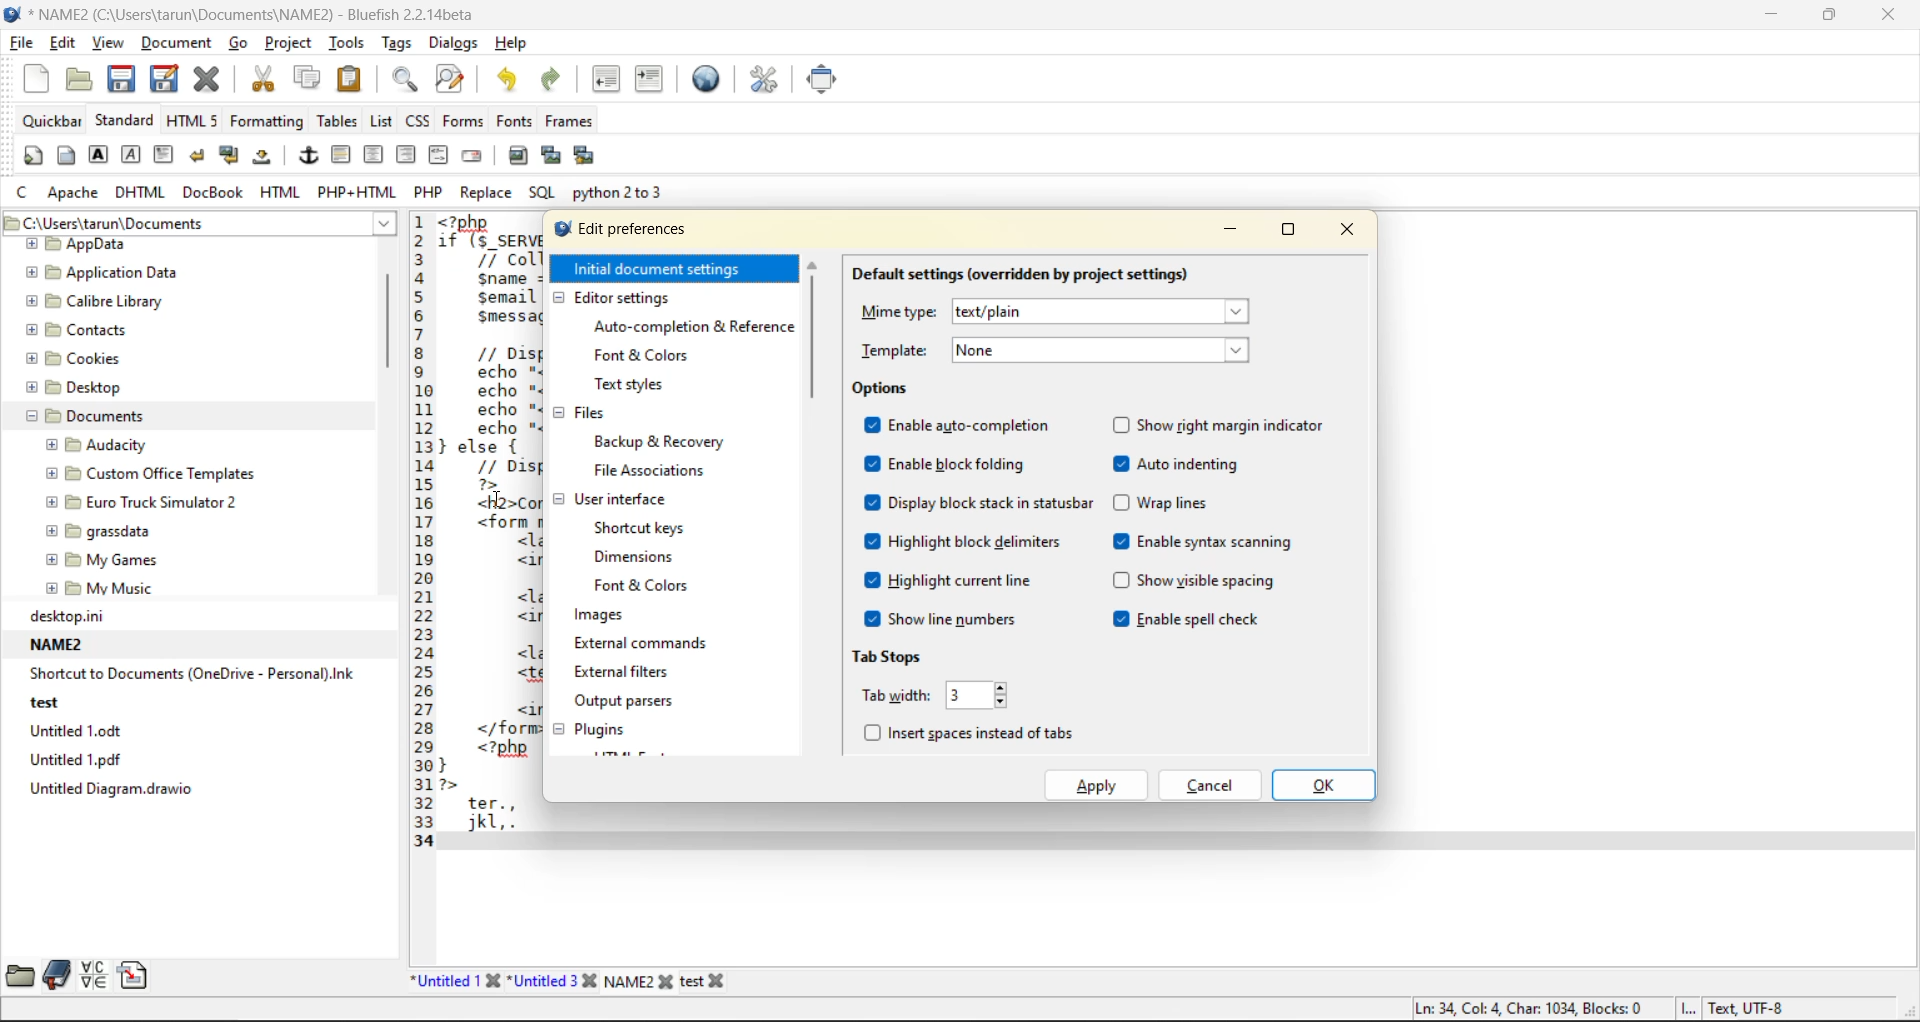  Describe the element at coordinates (35, 81) in the screenshot. I see `new` at that location.